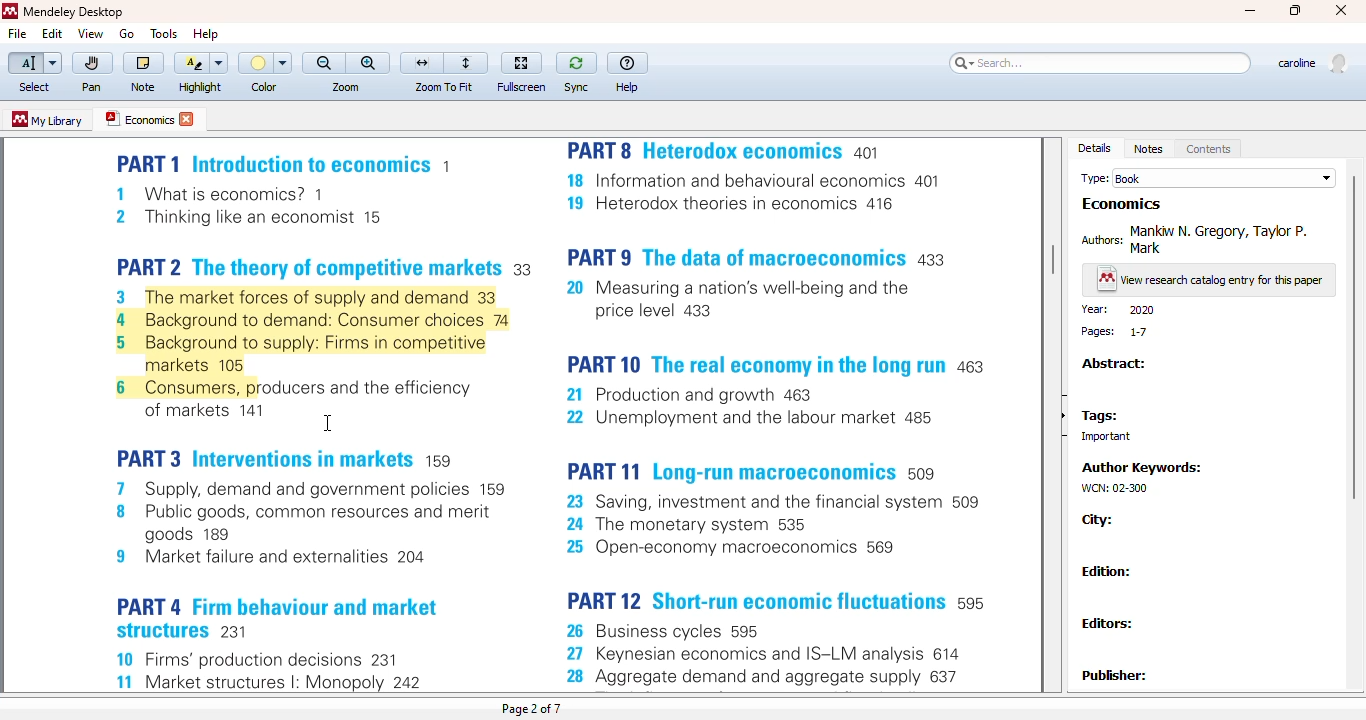 This screenshot has height=720, width=1366. What do you see at coordinates (369, 63) in the screenshot?
I see `zoom in` at bounding box center [369, 63].